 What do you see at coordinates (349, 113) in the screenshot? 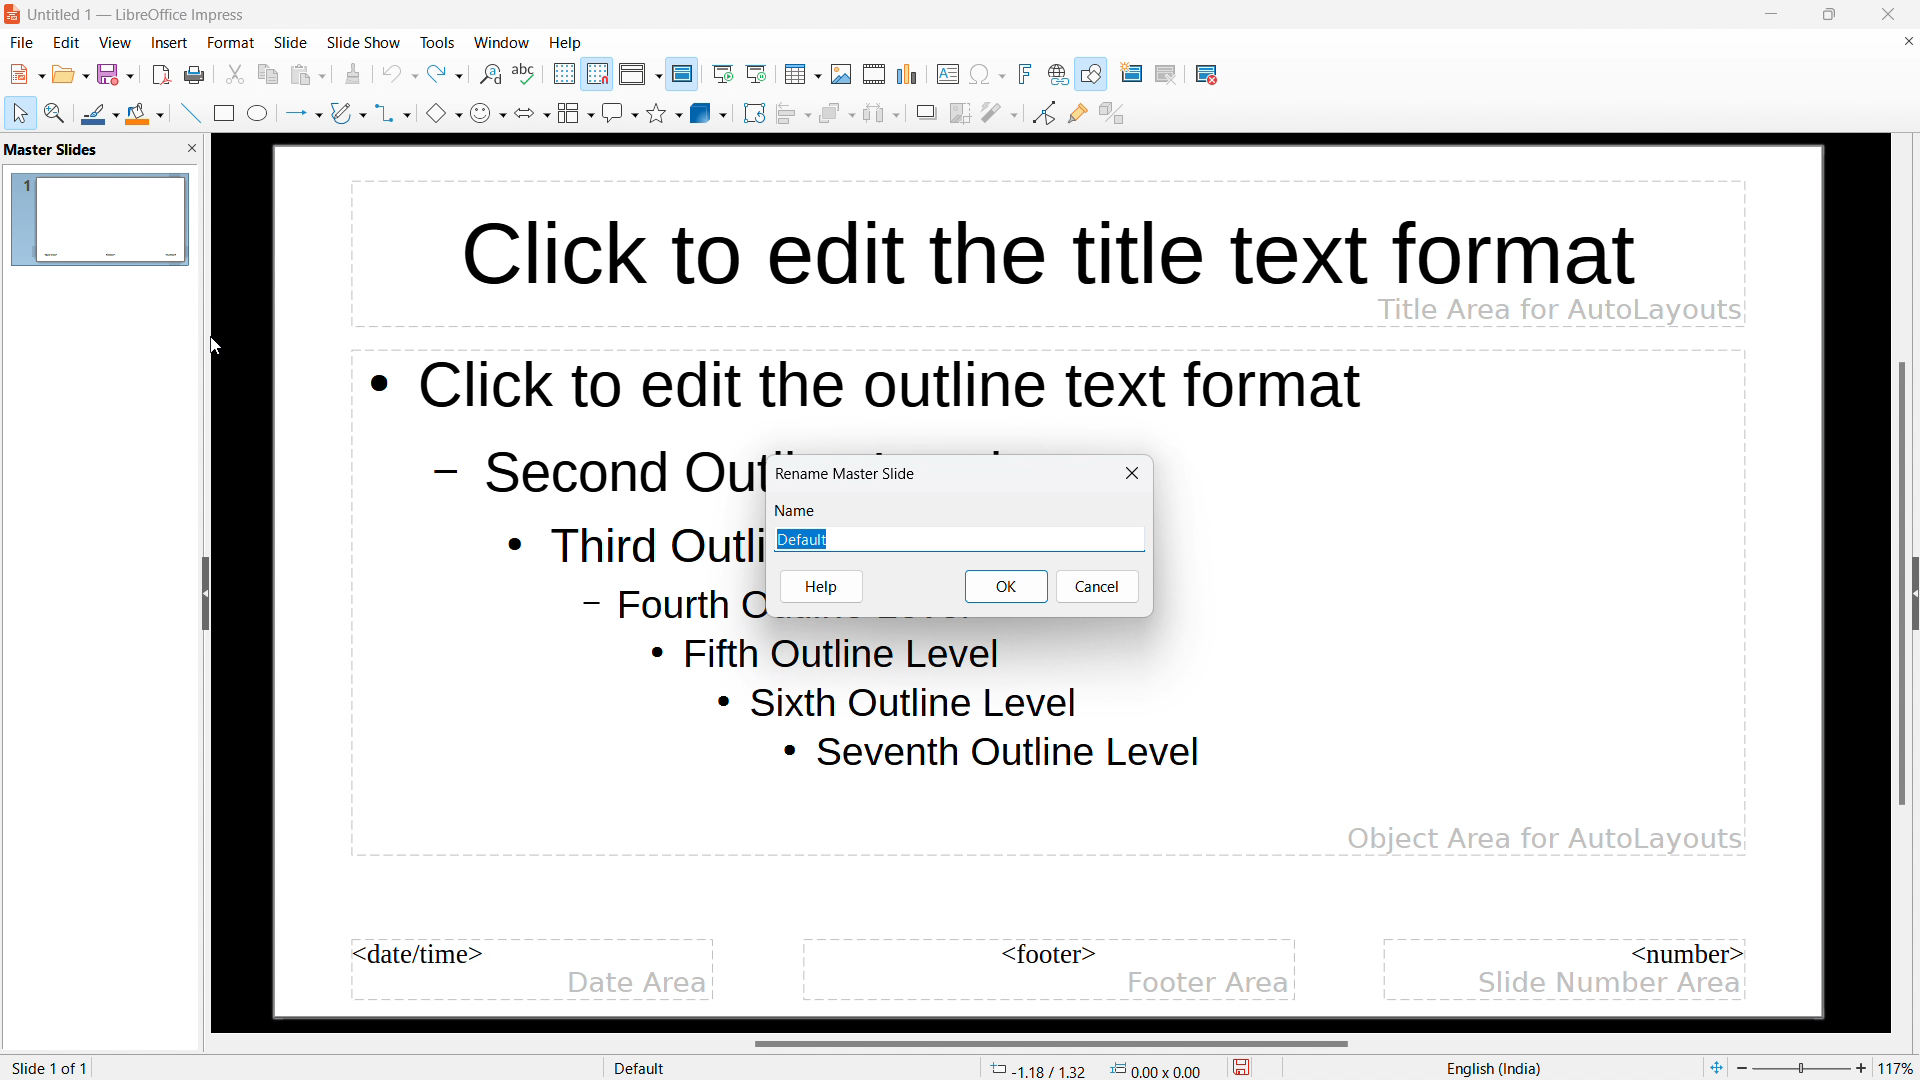
I see `curves and polygons` at bounding box center [349, 113].